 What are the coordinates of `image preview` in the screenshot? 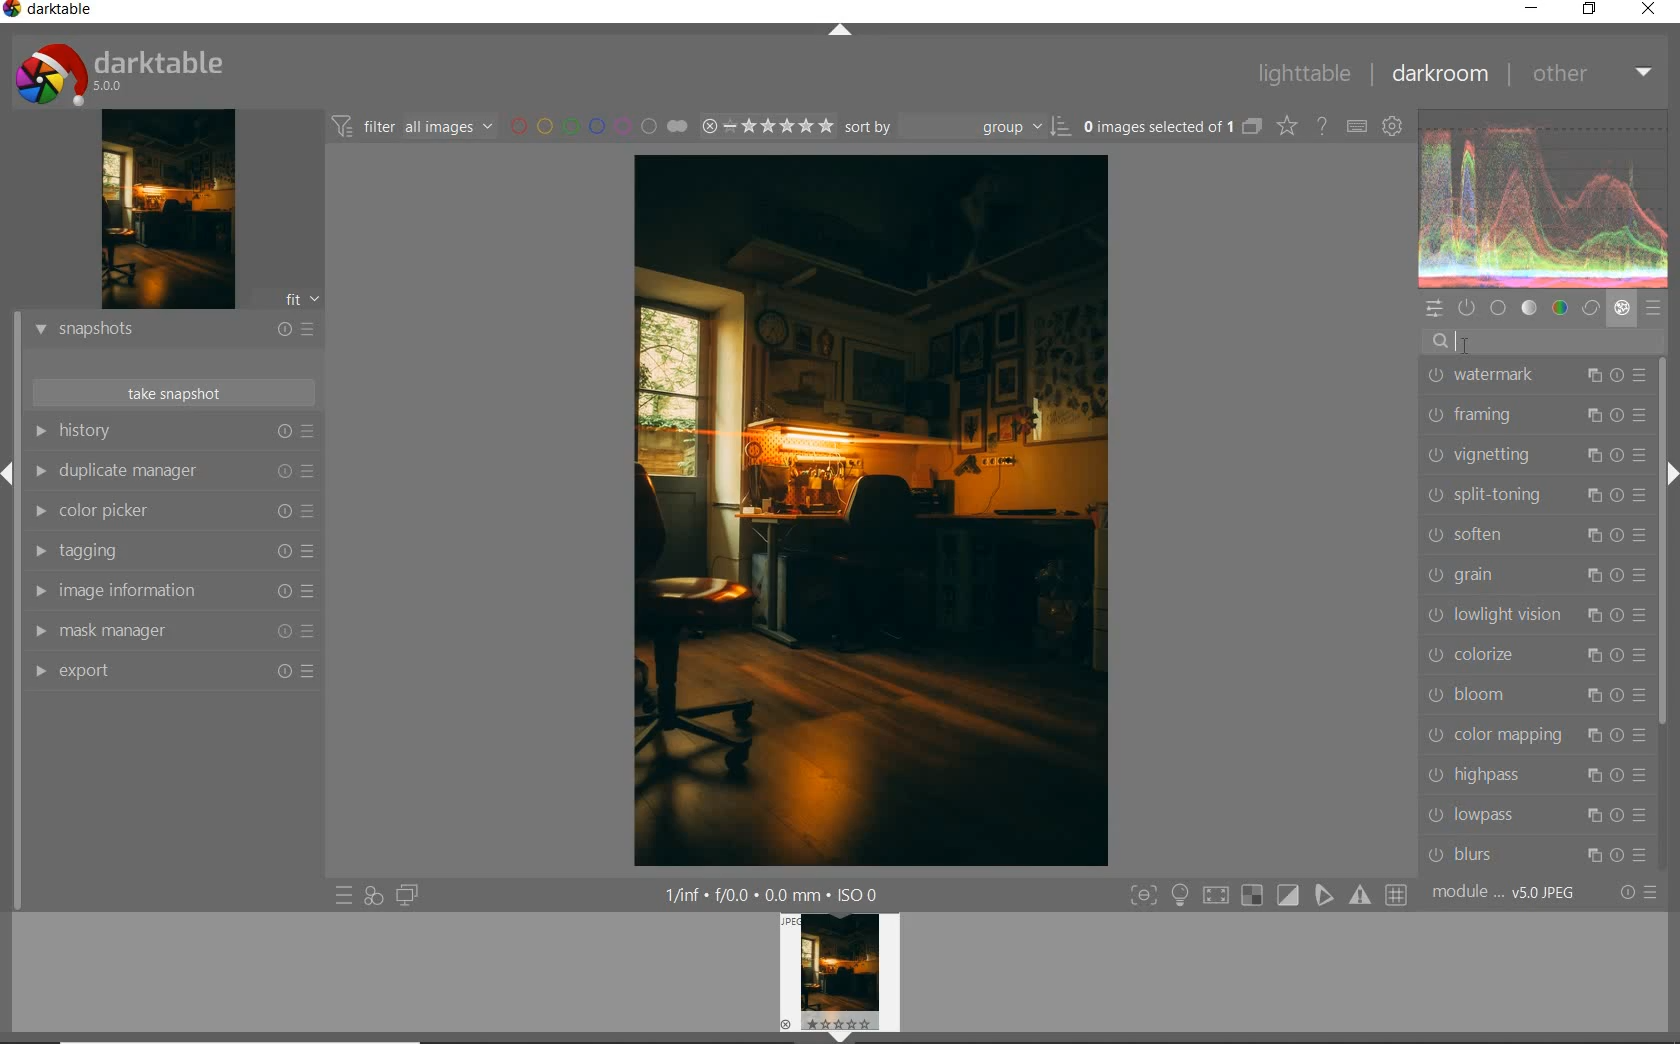 It's located at (164, 213).